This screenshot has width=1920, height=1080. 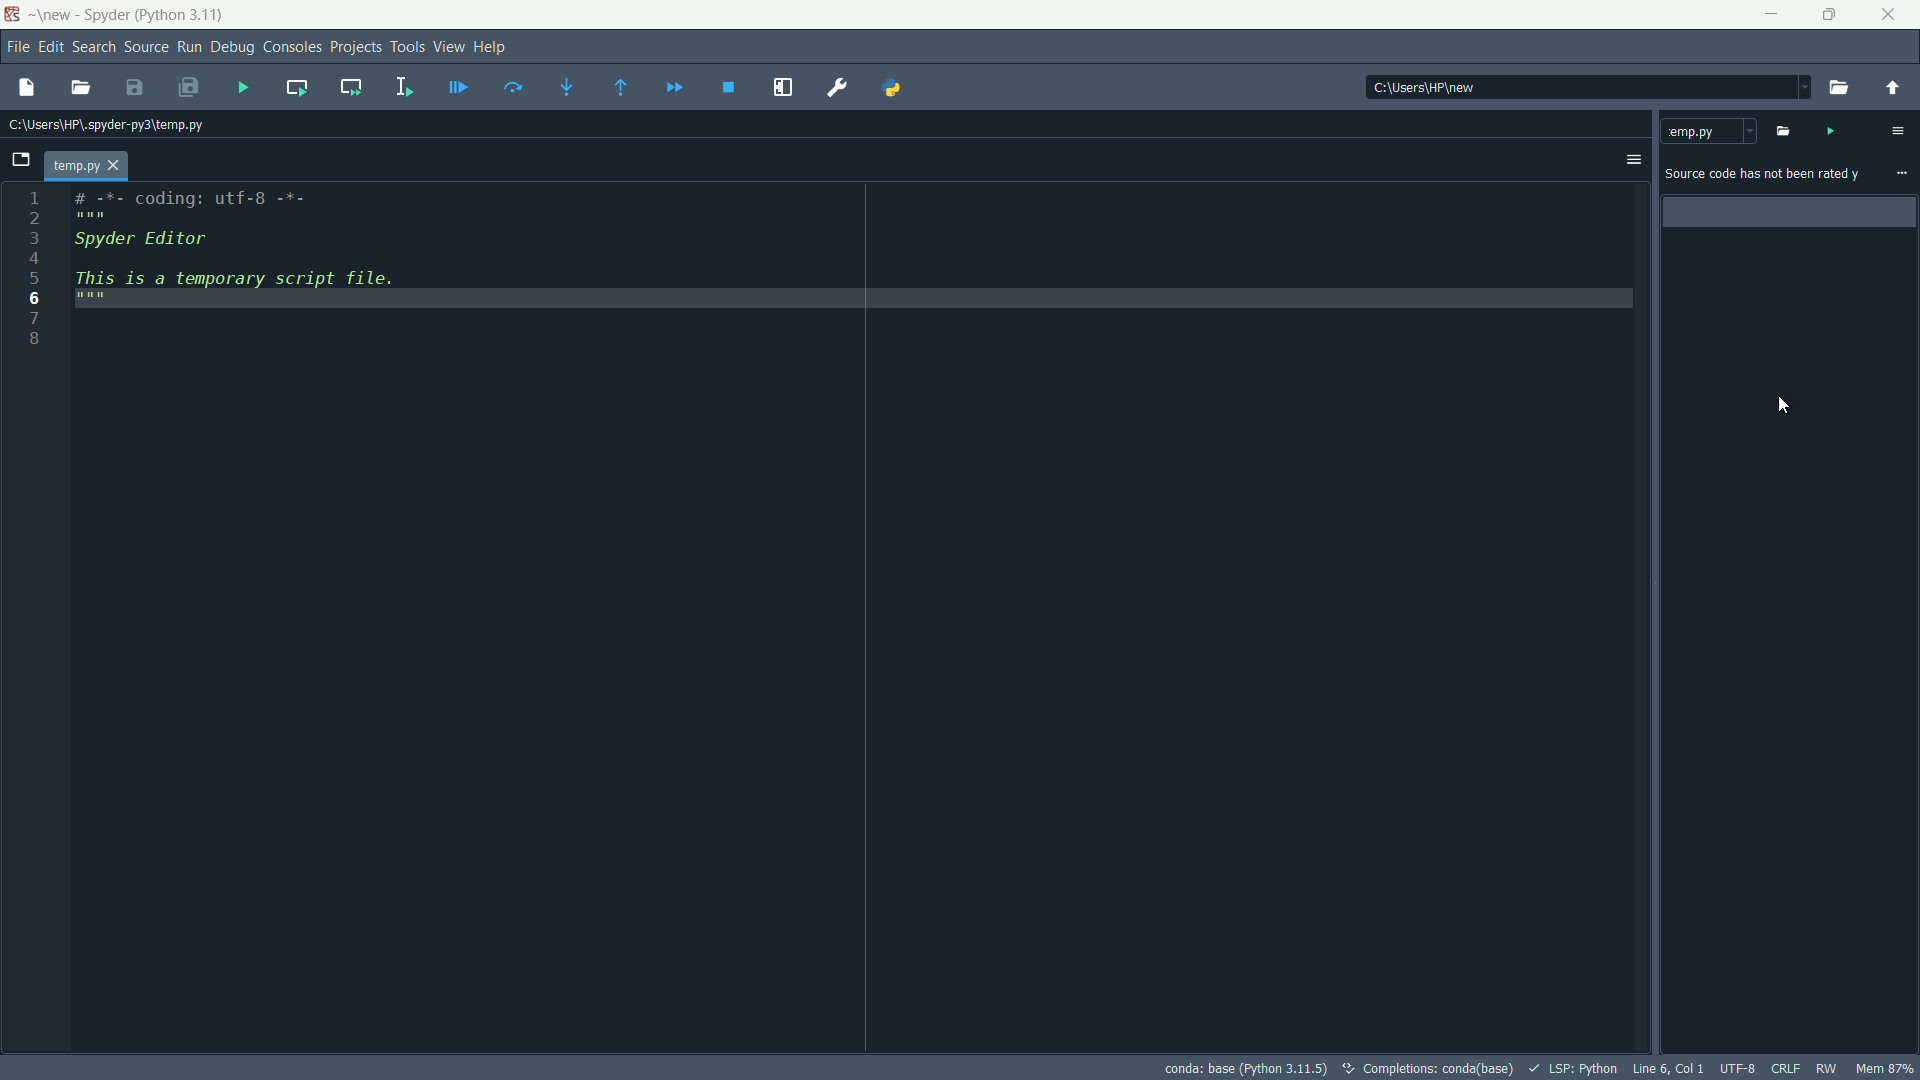 What do you see at coordinates (231, 49) in the screenshot?
I see `debug menu` at bounding box center [231, 49].